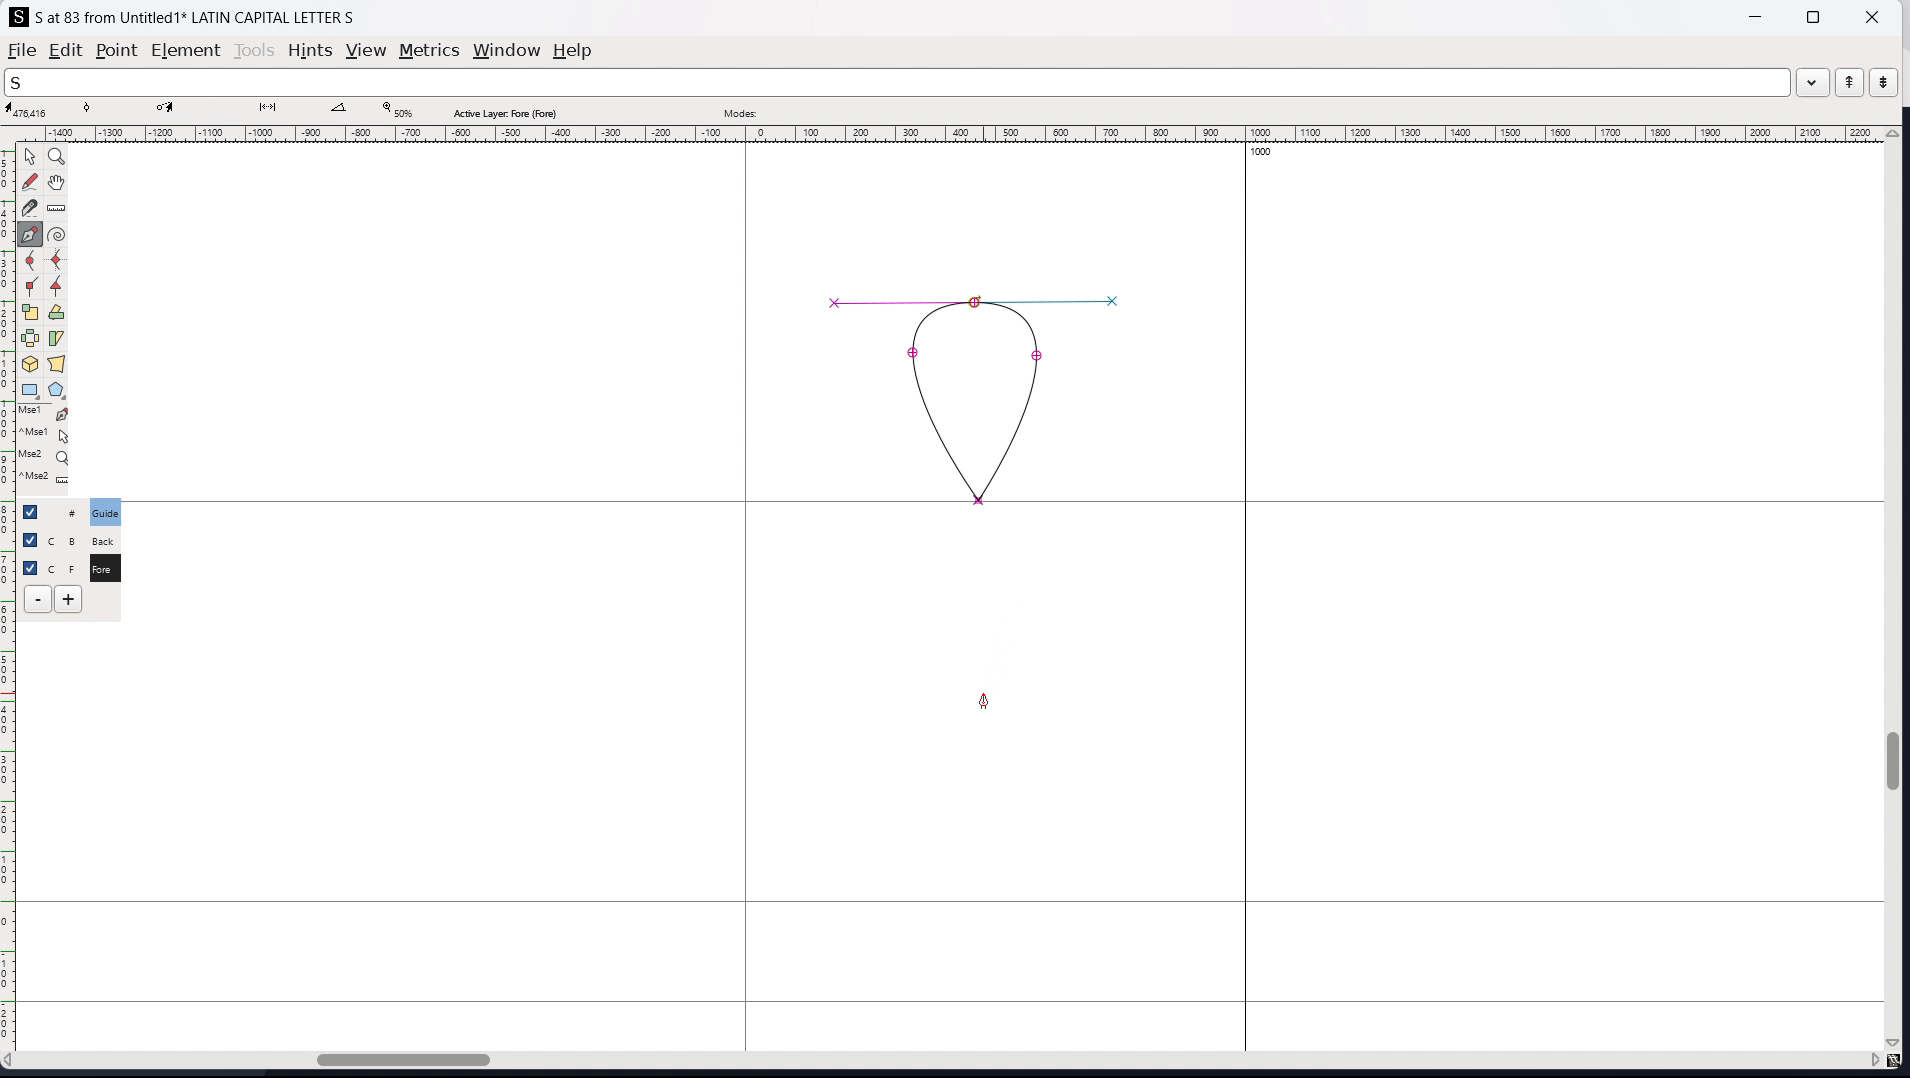 Image resolution: width=1910 pixels, height=1078 pixels. I want to click on measure distance, angle between two points, so click(57, 209).